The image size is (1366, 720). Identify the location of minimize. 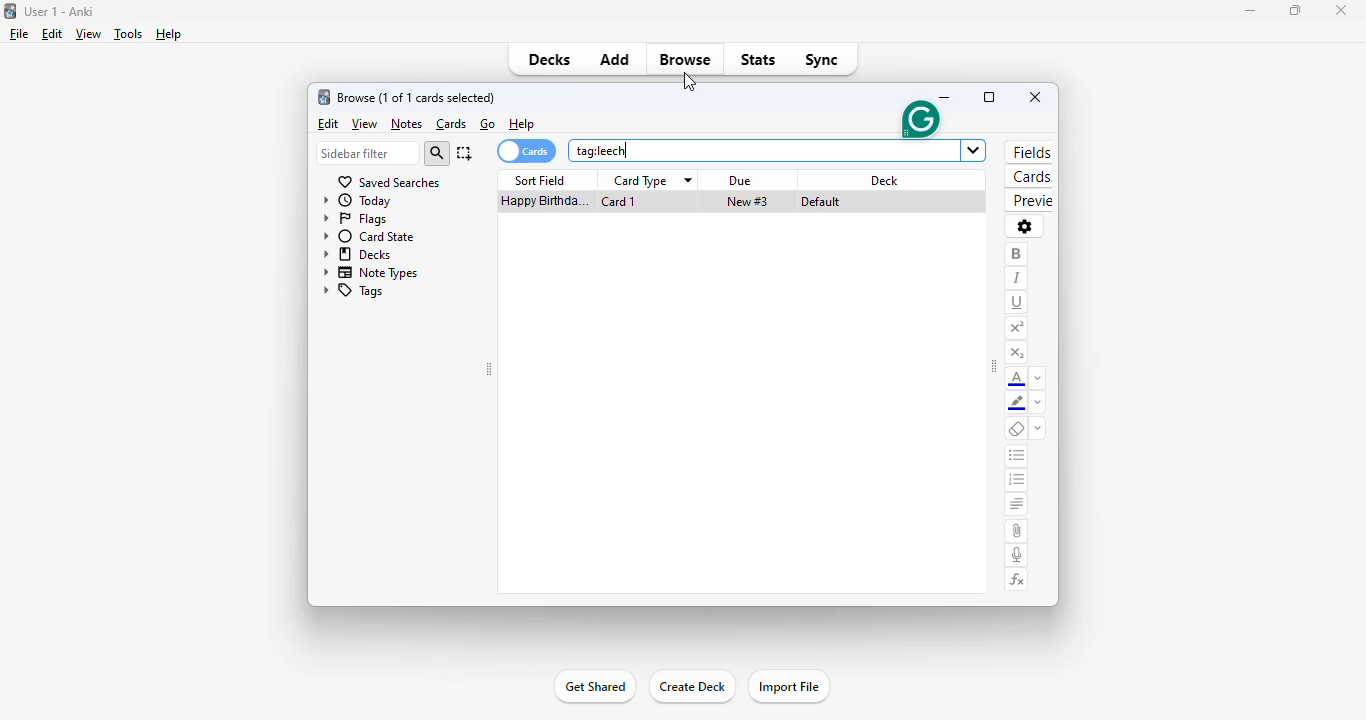
(1251, 11).